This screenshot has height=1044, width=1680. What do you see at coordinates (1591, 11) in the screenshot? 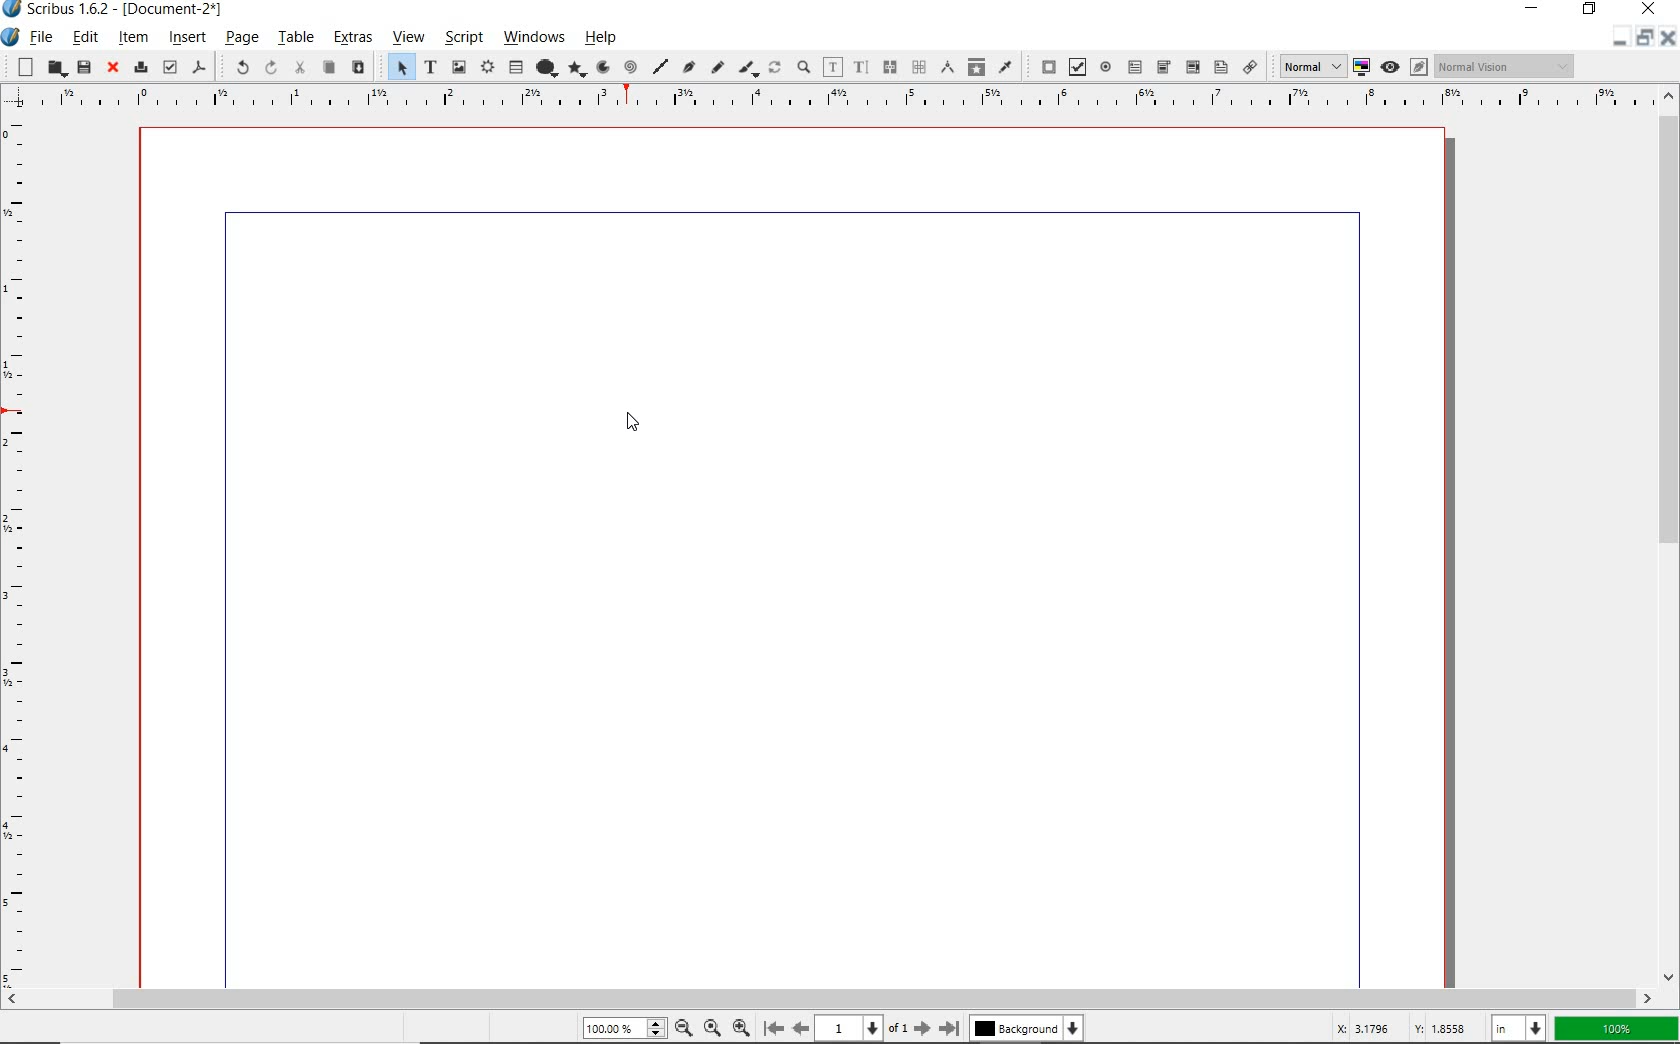
I see `restore` at bounding box center [1591, 11].